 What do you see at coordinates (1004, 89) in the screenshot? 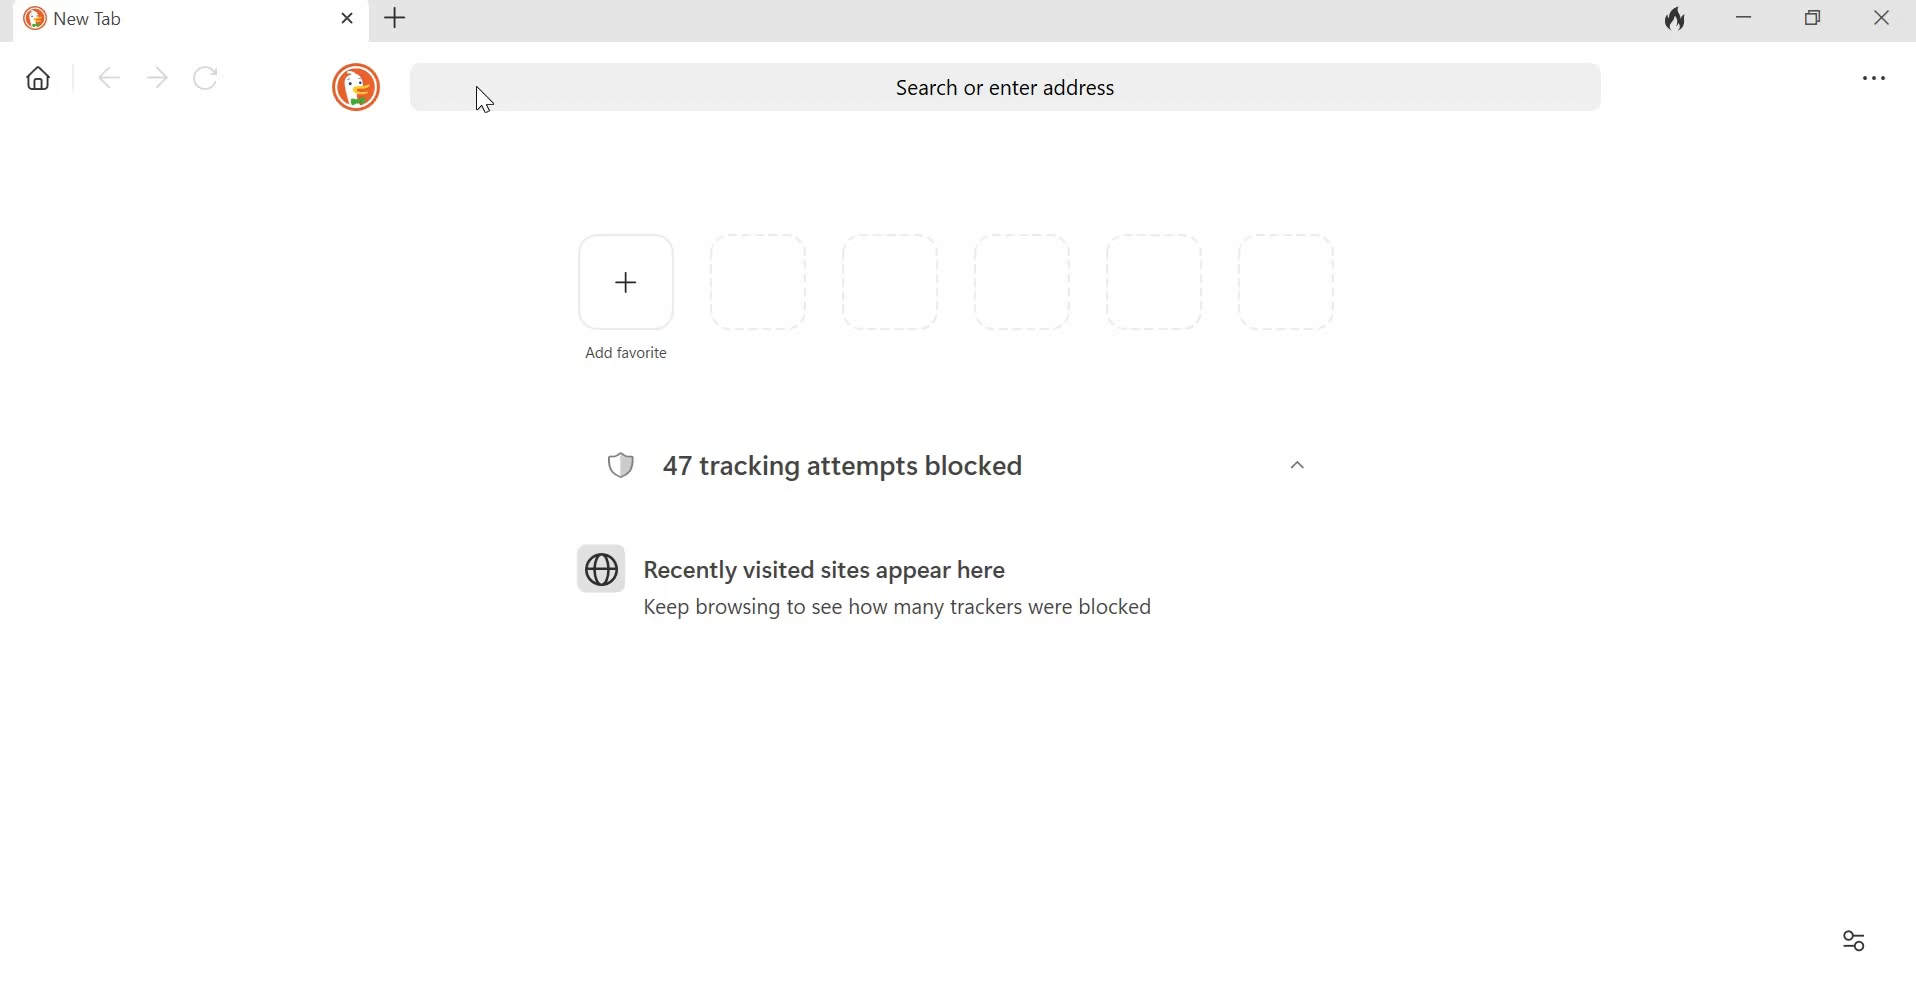
I see `Search or enter address` at bounding box center [1004, 89].